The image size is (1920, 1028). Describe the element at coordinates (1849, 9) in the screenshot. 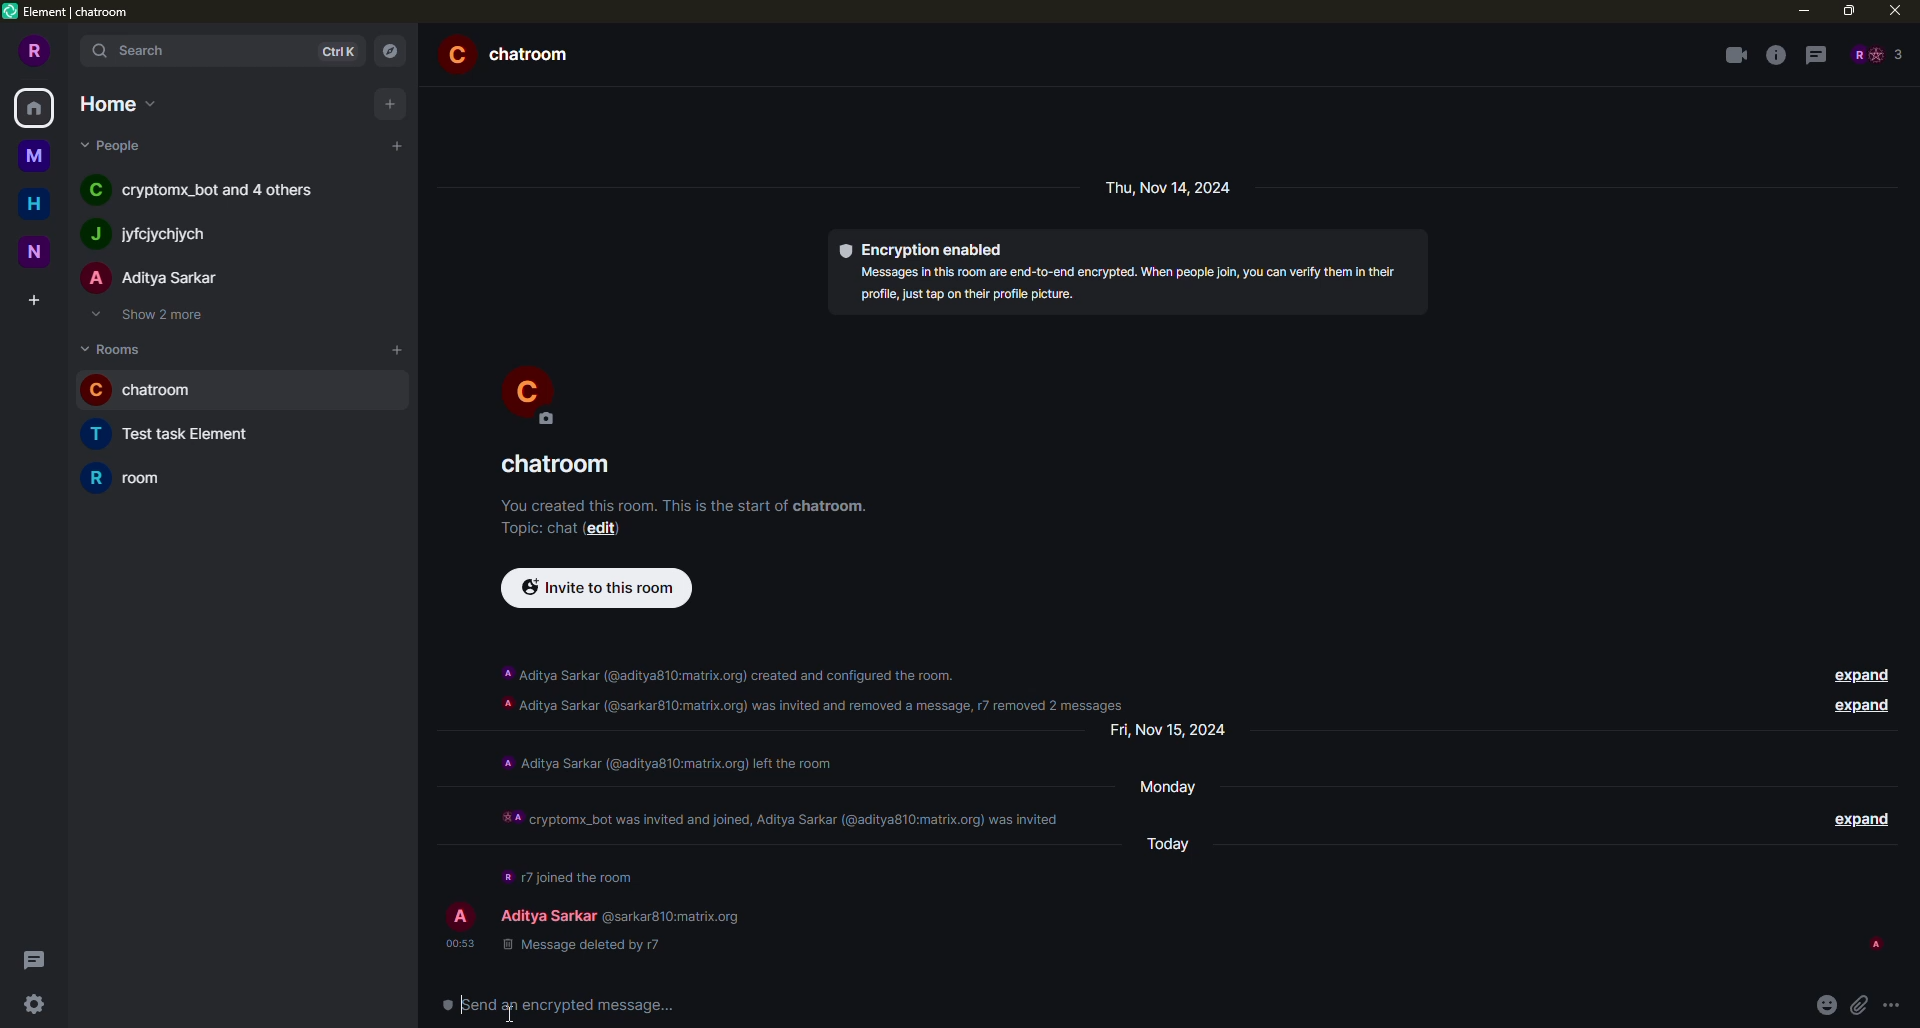

I see `maximize` at that location.